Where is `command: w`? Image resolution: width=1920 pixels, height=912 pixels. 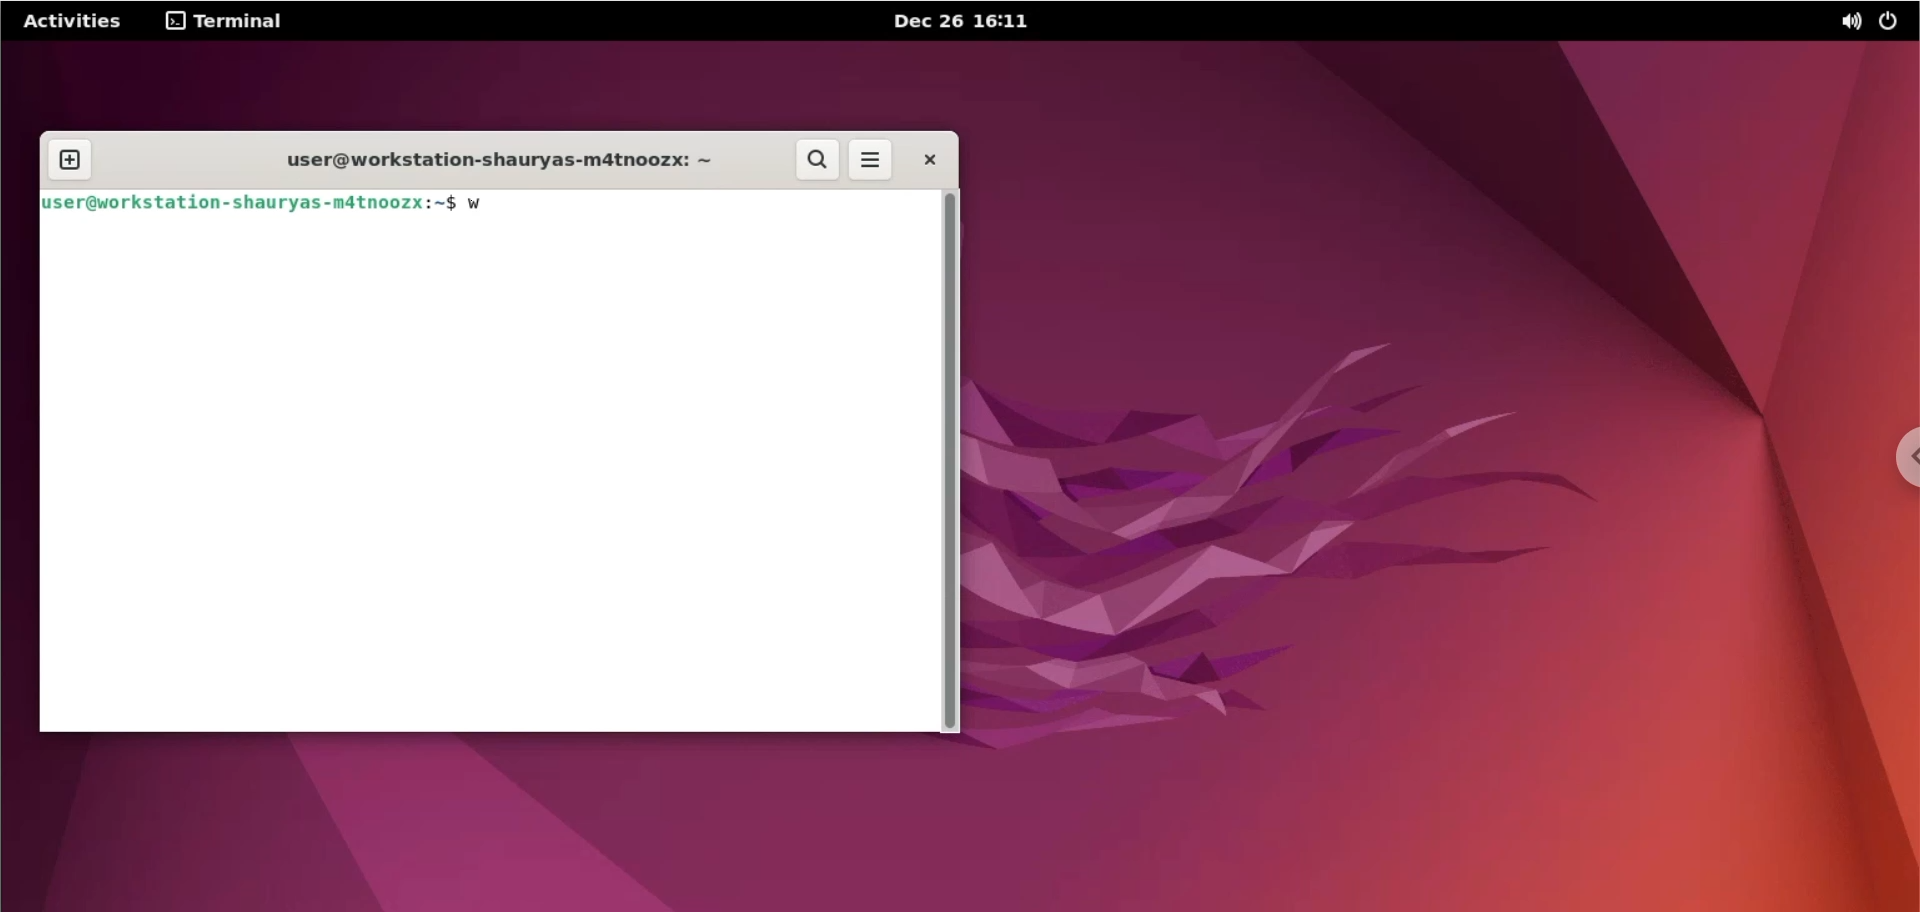 command: w is located at coordinates (481, 205).